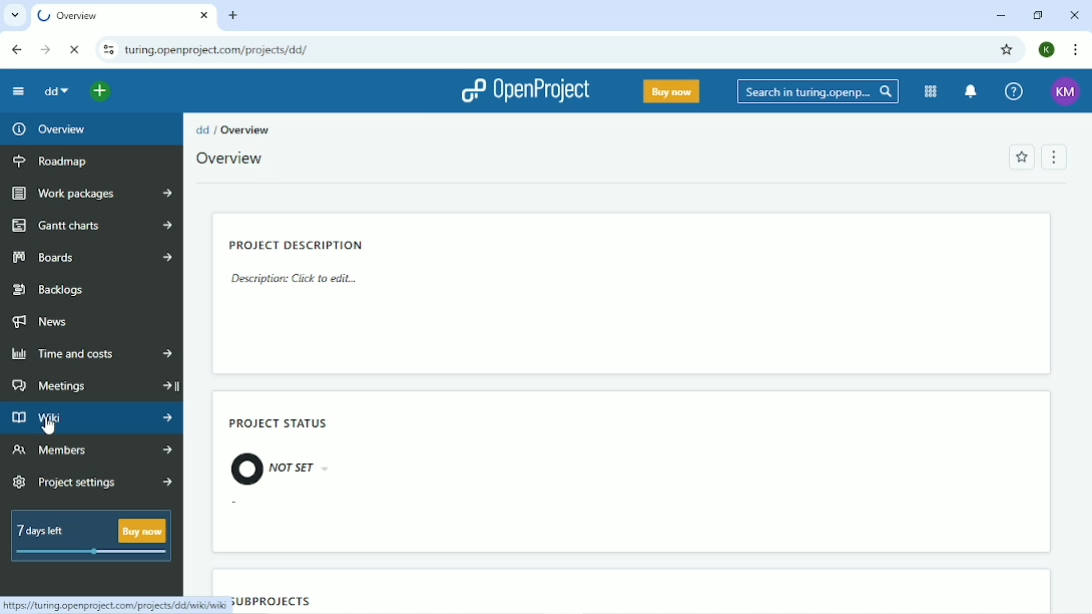  I want to click on More, so click(170, 352).